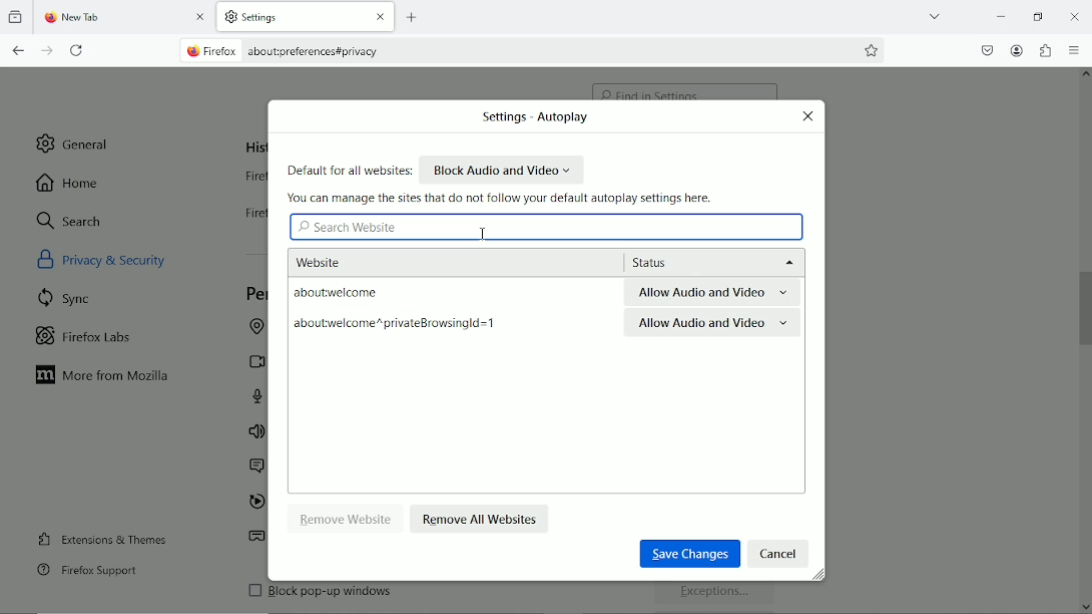  What do you see at coordinates (371, 293) in the screenshot?
I see ` aboutweicome` at bounding box center [371, 293].